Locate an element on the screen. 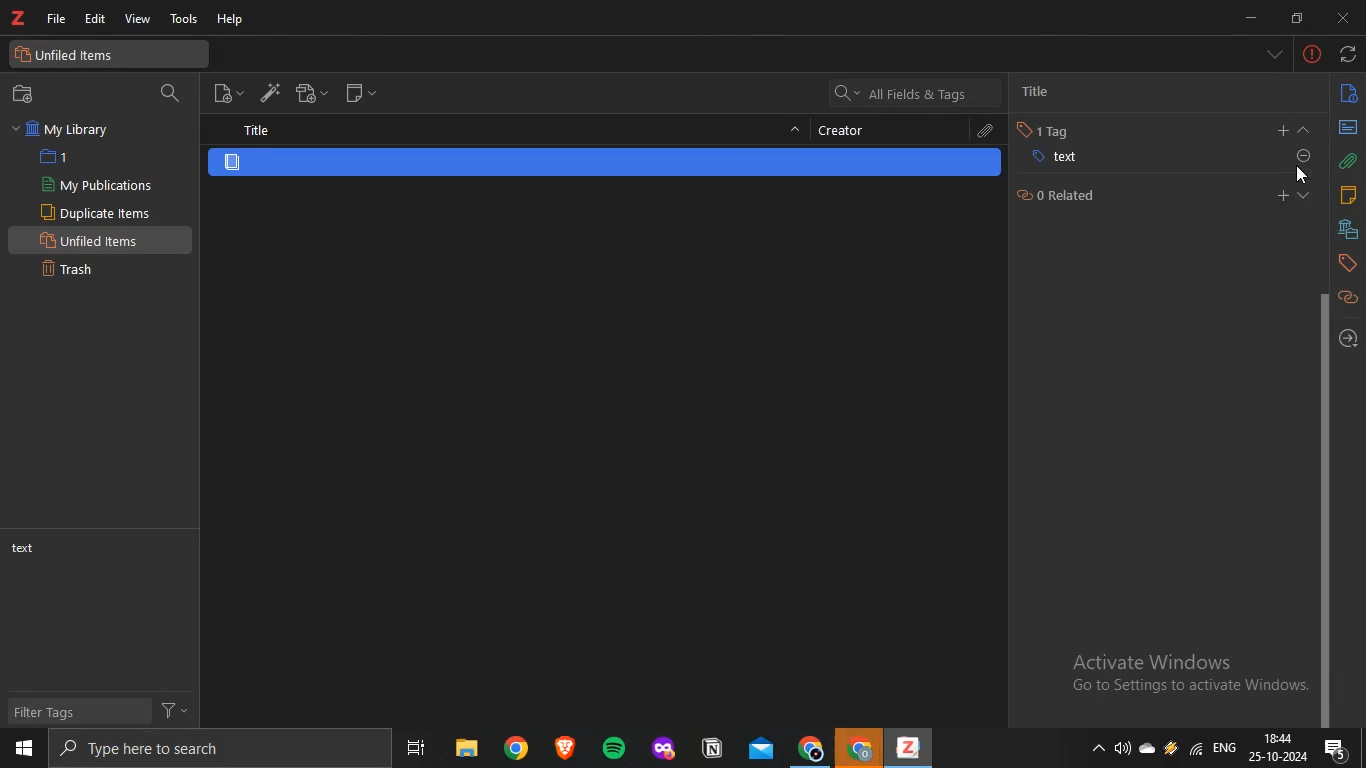  show hidden icons is located at coordinates (1093, 748).